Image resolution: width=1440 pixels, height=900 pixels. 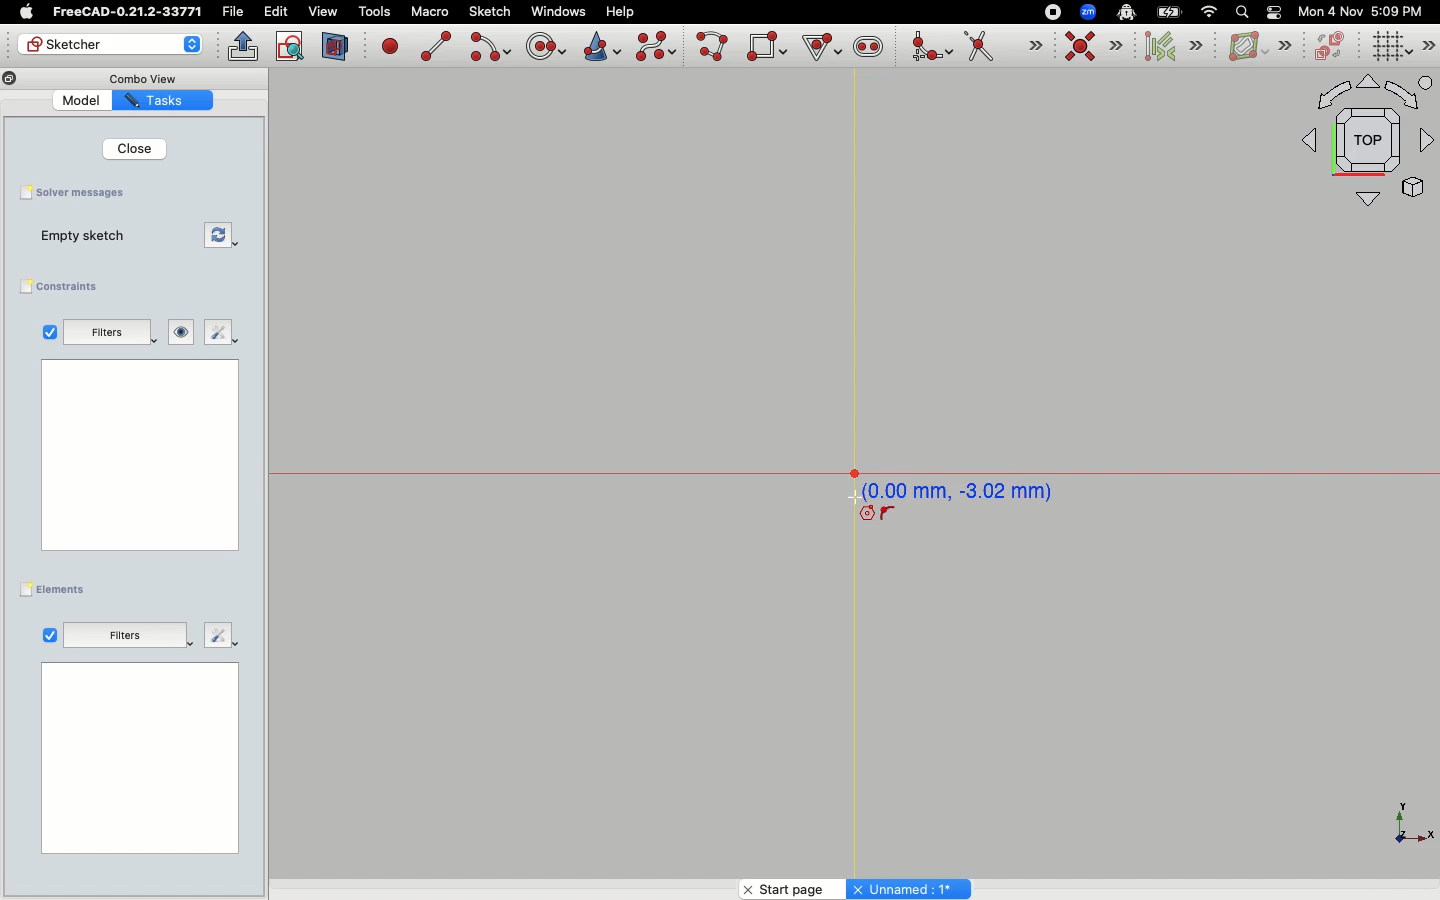 What do you see at coordinates (1364, 142) in the screenshot?
I see `Orthographic view` at bounding box center [1364, 142].